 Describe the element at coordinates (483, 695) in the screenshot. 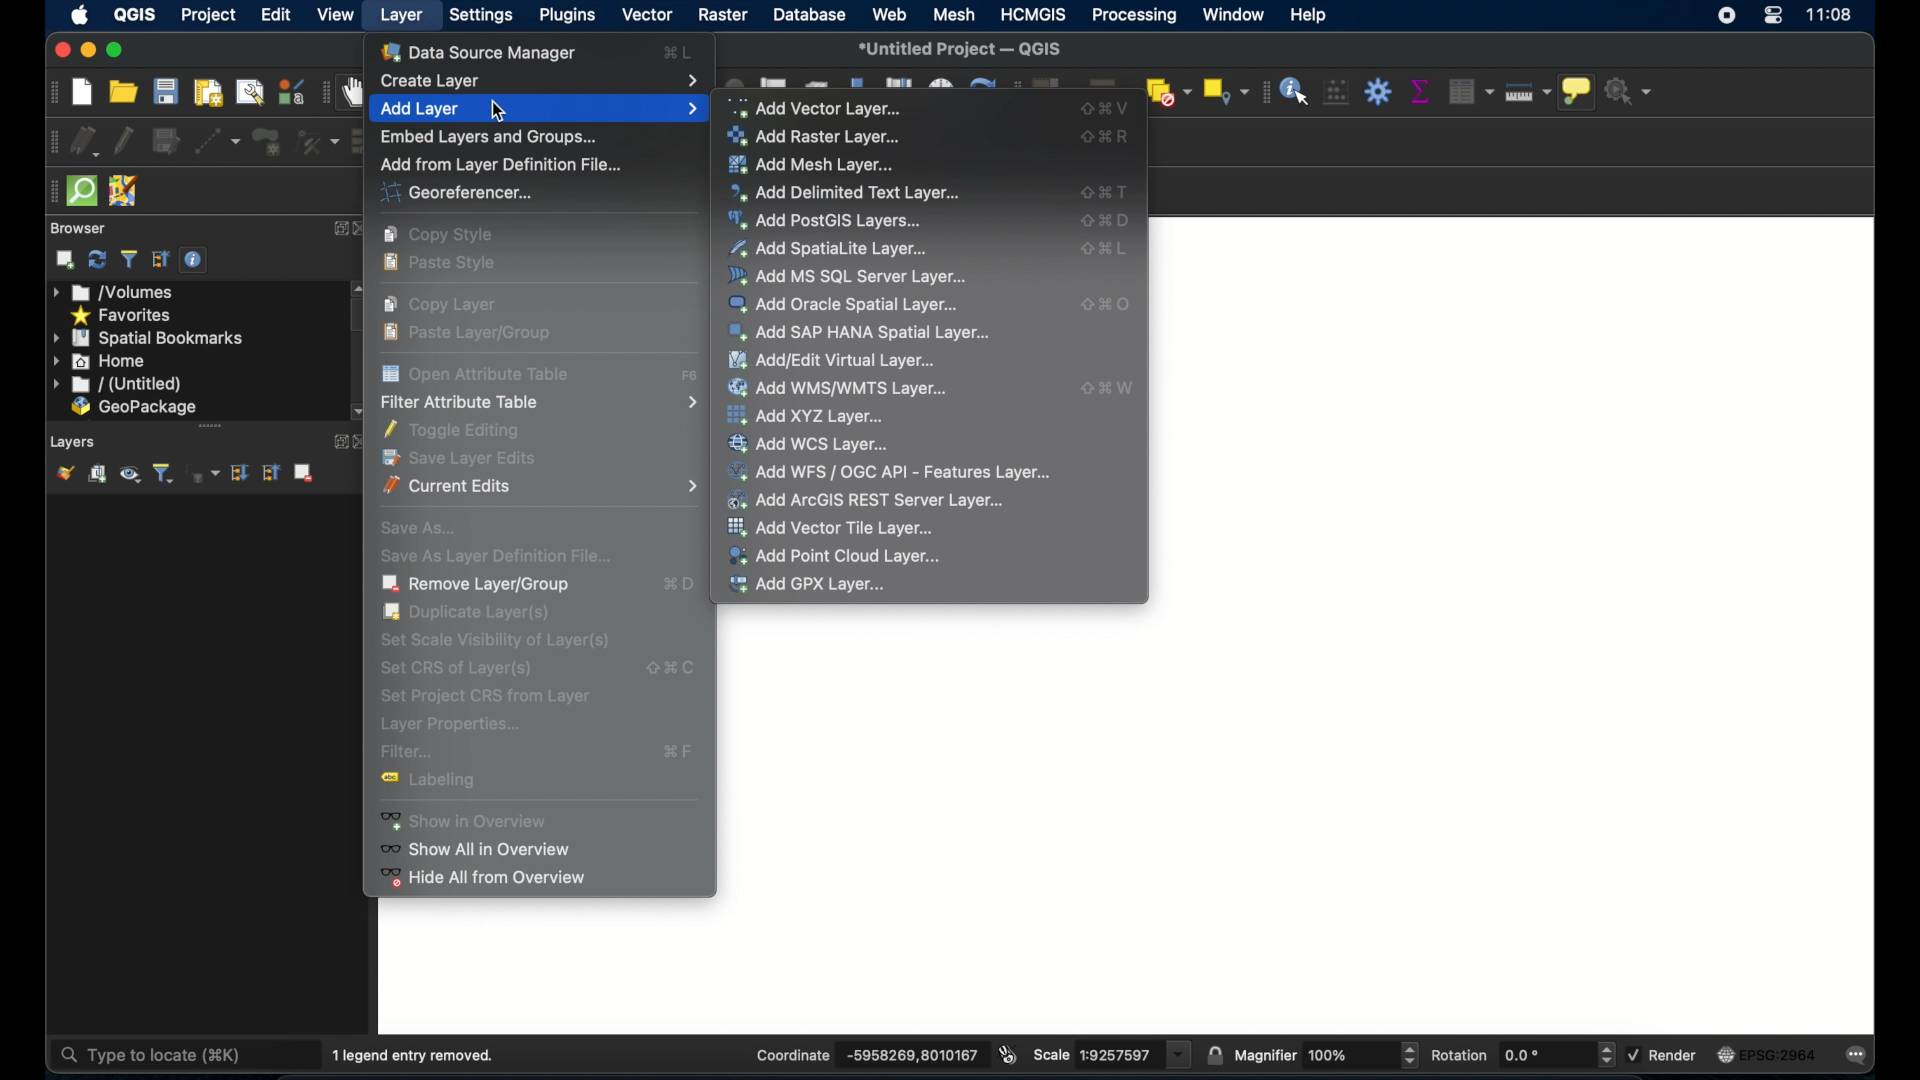

I see `set project csr from layer` at that location.